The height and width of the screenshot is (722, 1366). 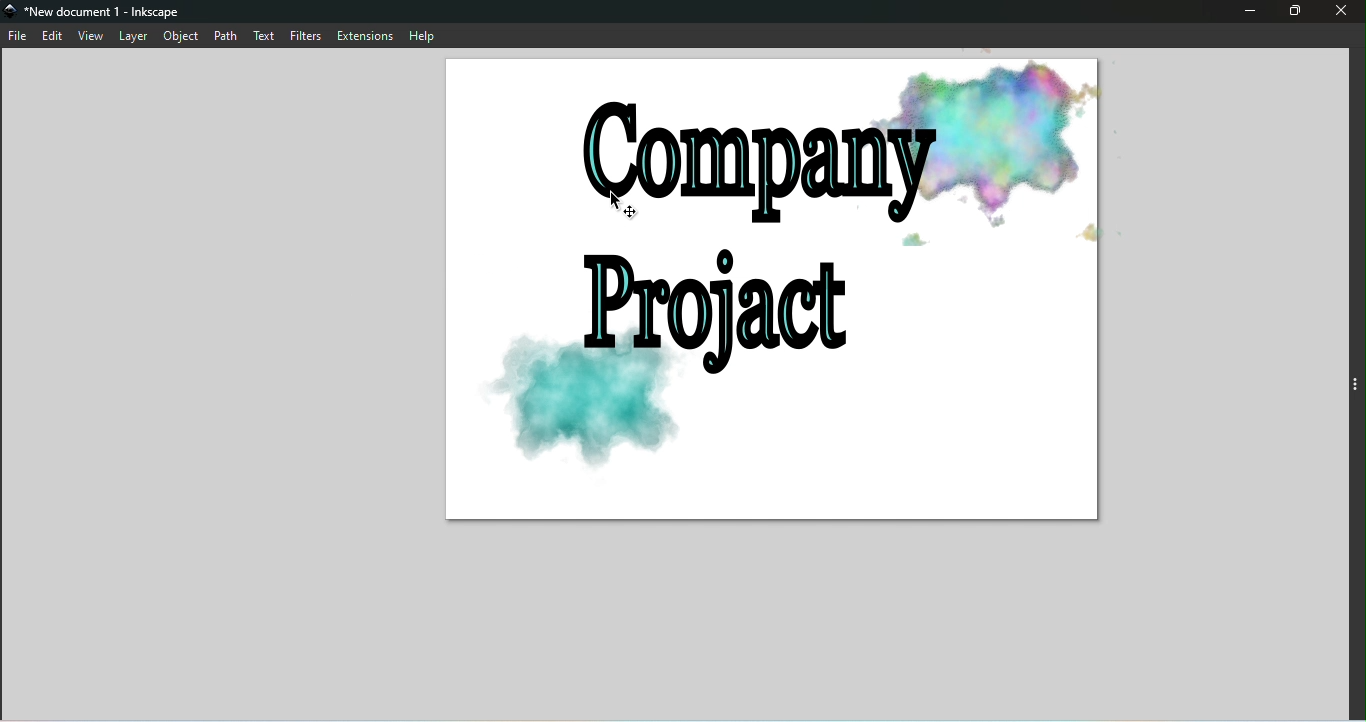 What do you see at coordinates (426, 35) in the screenshot?
I see `Help` at bounding box center [426, 35].